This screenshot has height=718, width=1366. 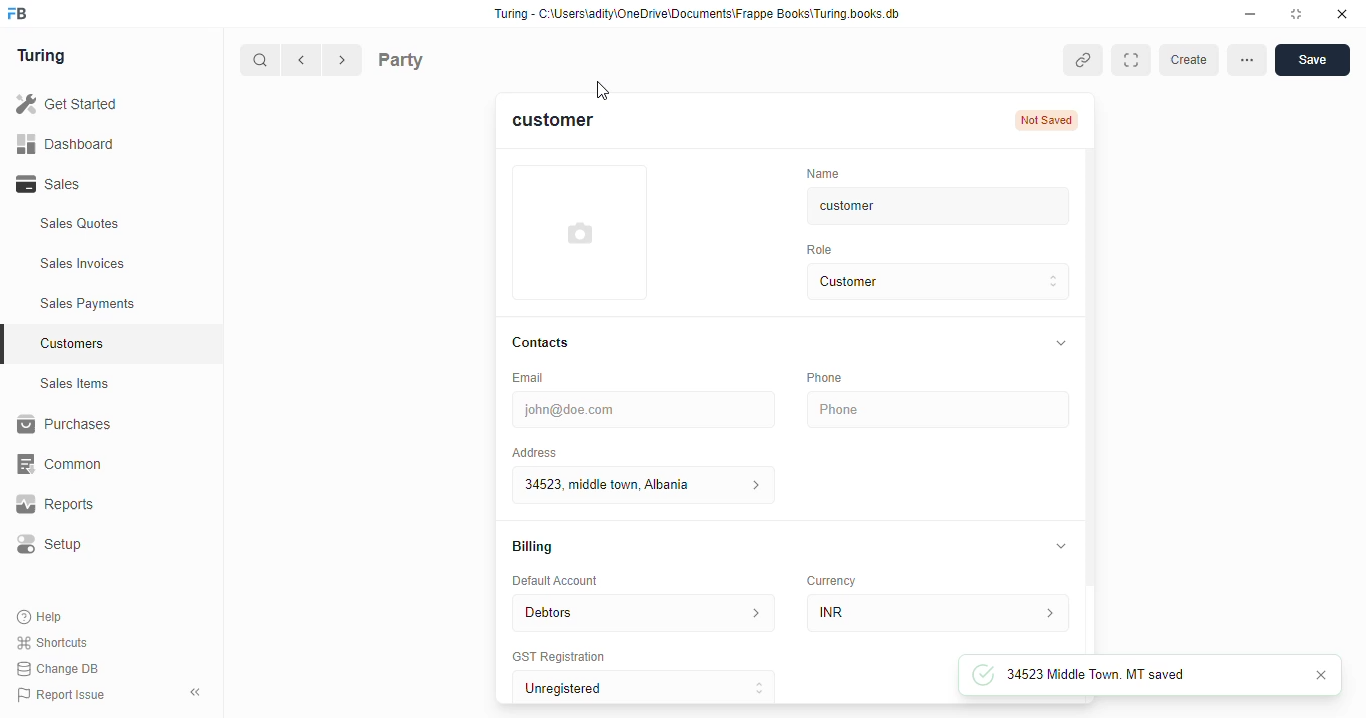 What do you see at coordinates (939, 609) in the screenshot?
I see `INR` at bounding box center [939, 609].